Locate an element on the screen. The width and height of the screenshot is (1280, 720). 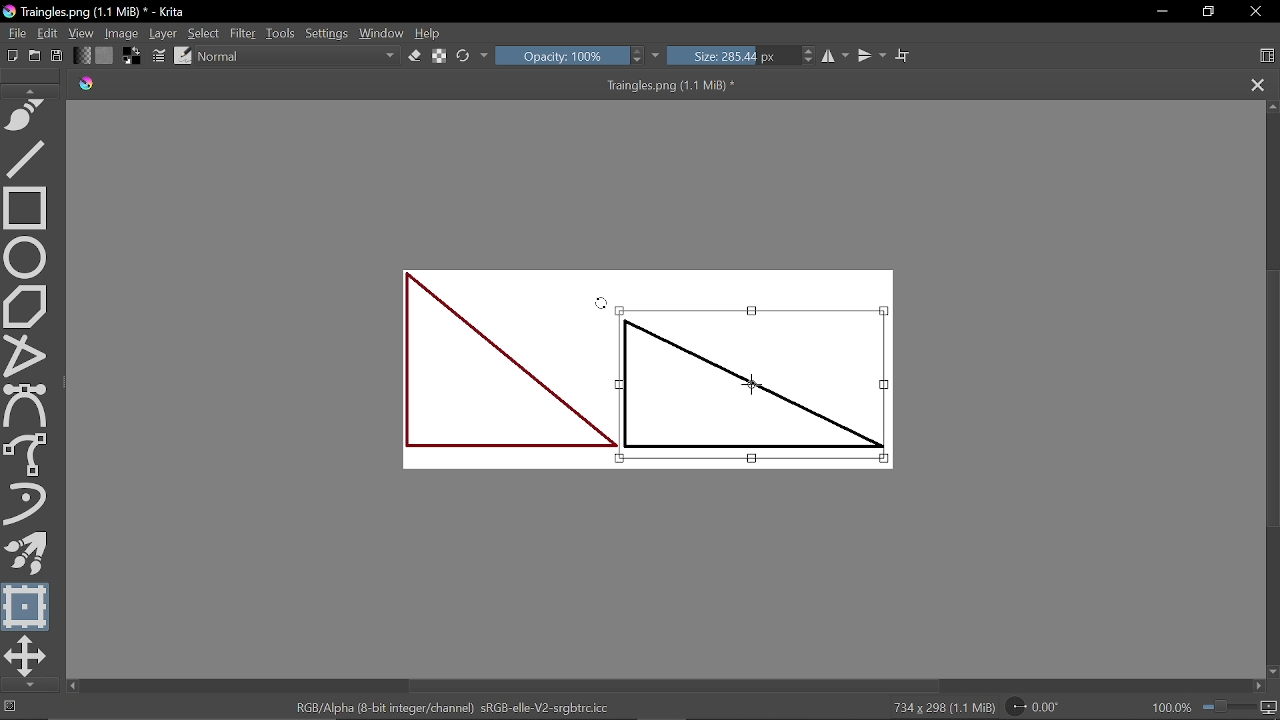
Normal is located at coordinates (299, 58).